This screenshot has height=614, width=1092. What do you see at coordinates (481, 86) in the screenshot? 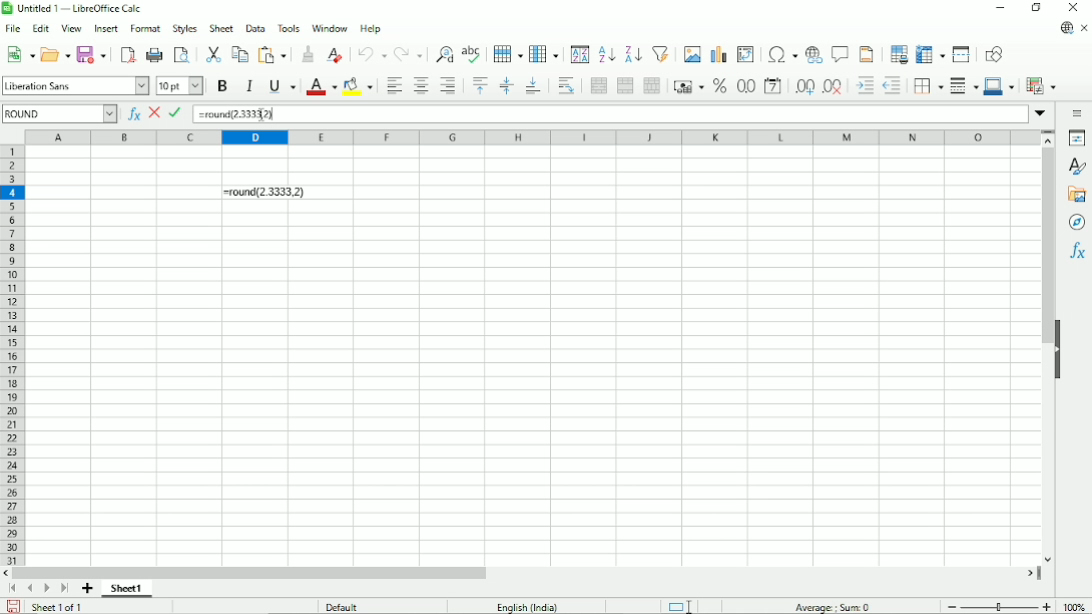
I see `Align top` at bounding box center [481, 86].